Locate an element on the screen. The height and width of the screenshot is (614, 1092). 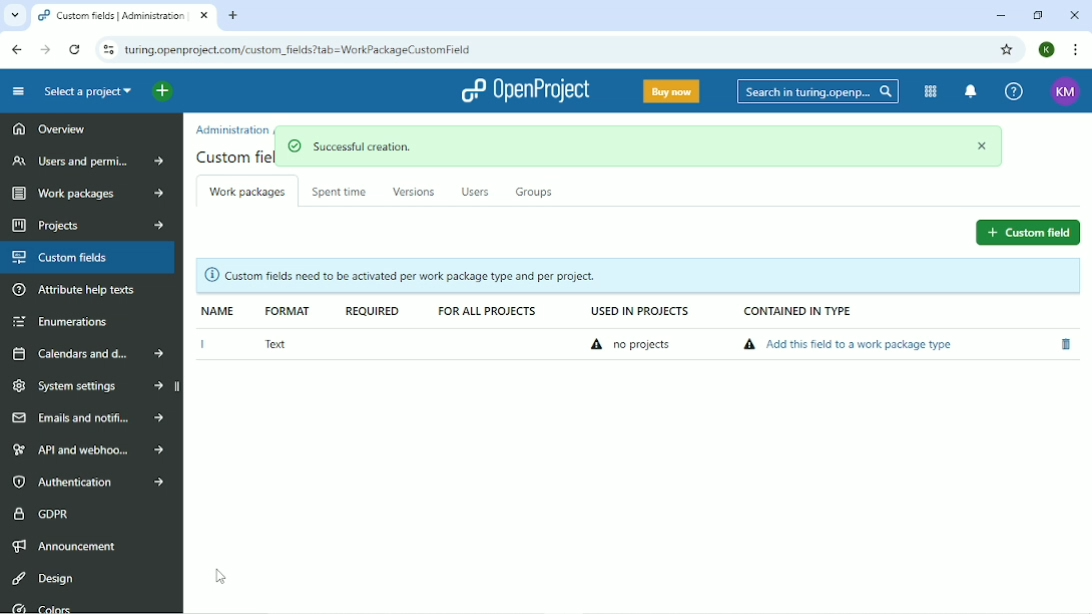
OpenProject is located at coordinates (530, 91).